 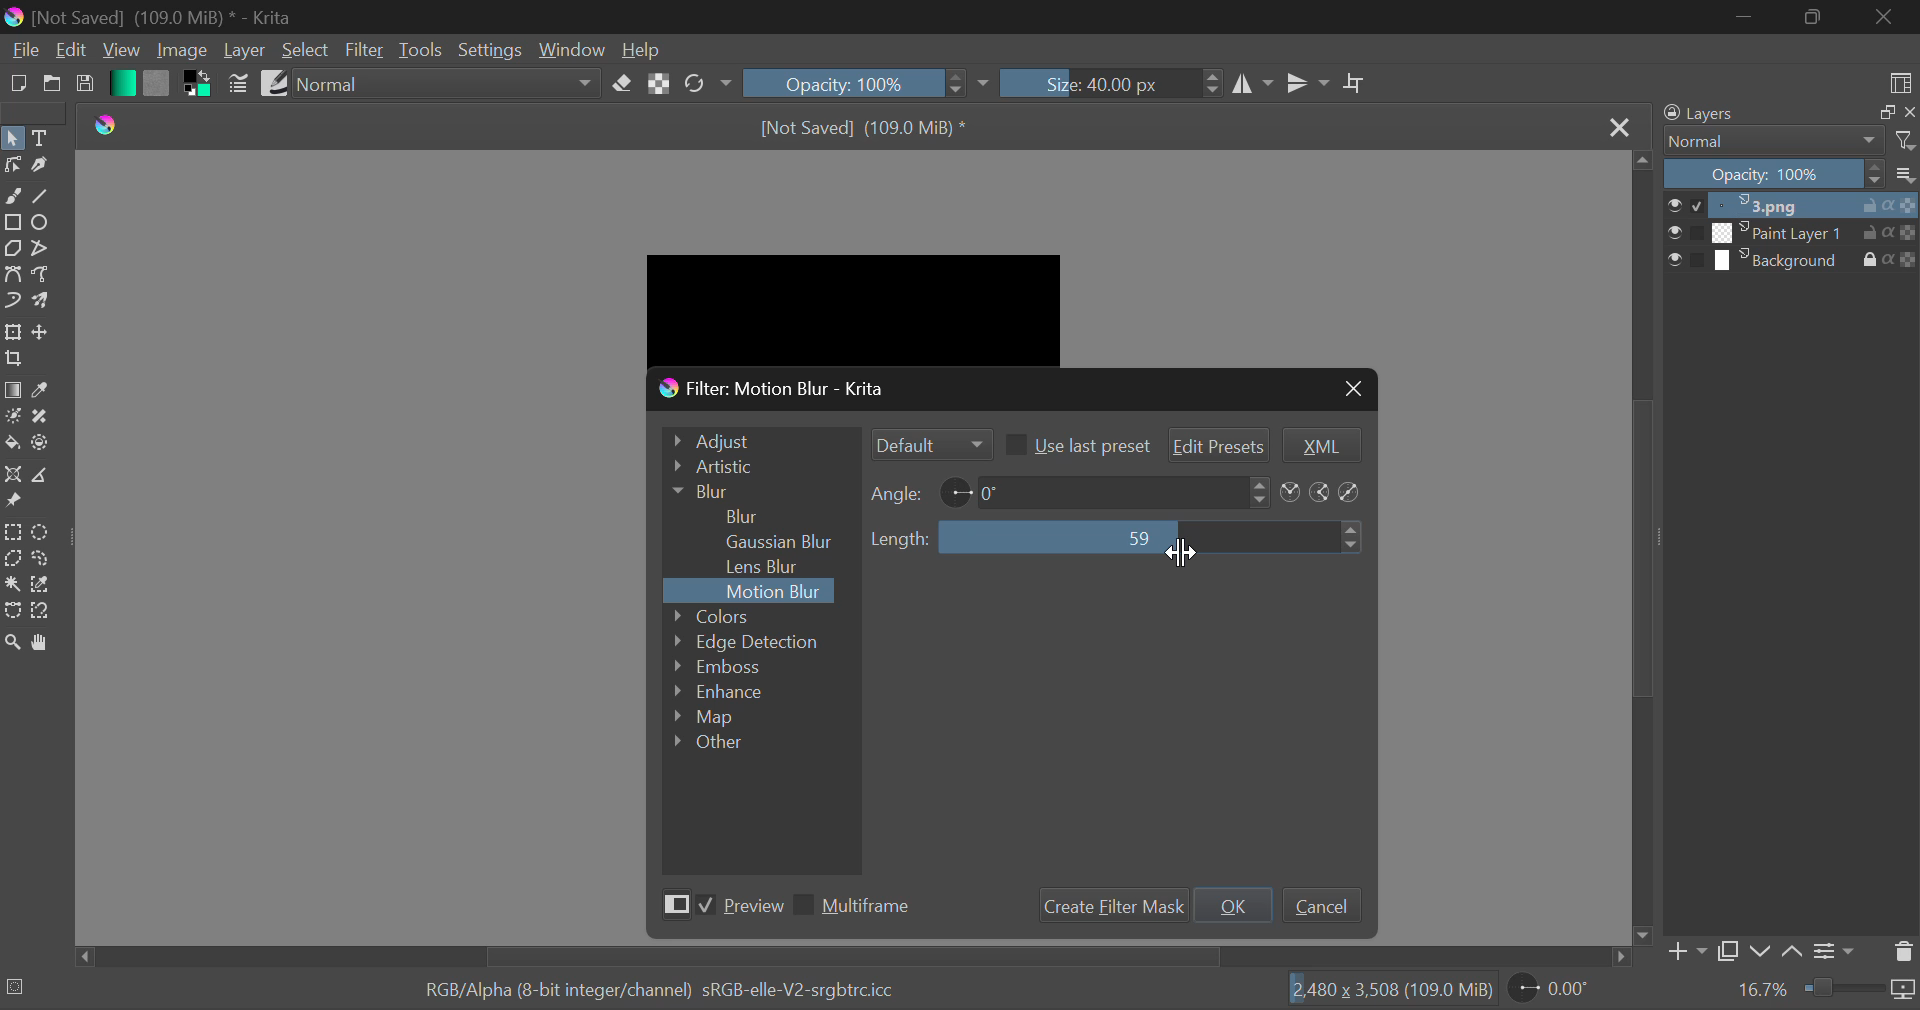 I want to click on Paint Layer 1, so click(x=1794, y=233).